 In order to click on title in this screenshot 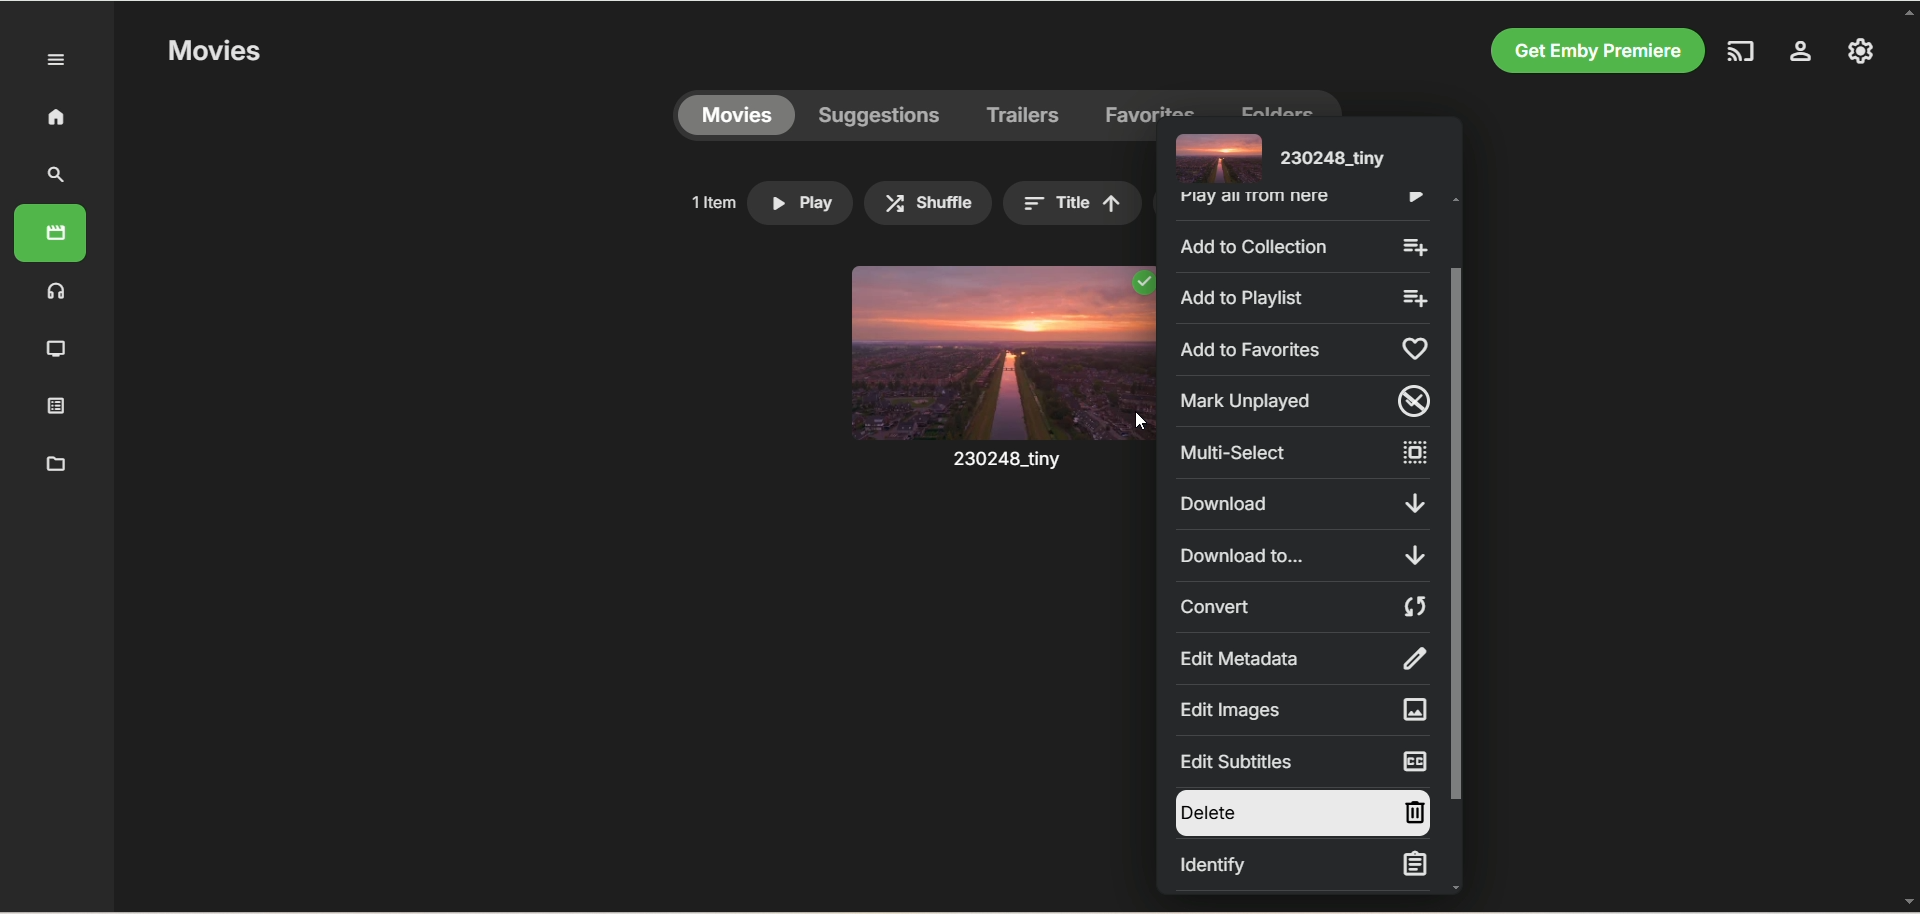, I will do `click(1072, 203)`.